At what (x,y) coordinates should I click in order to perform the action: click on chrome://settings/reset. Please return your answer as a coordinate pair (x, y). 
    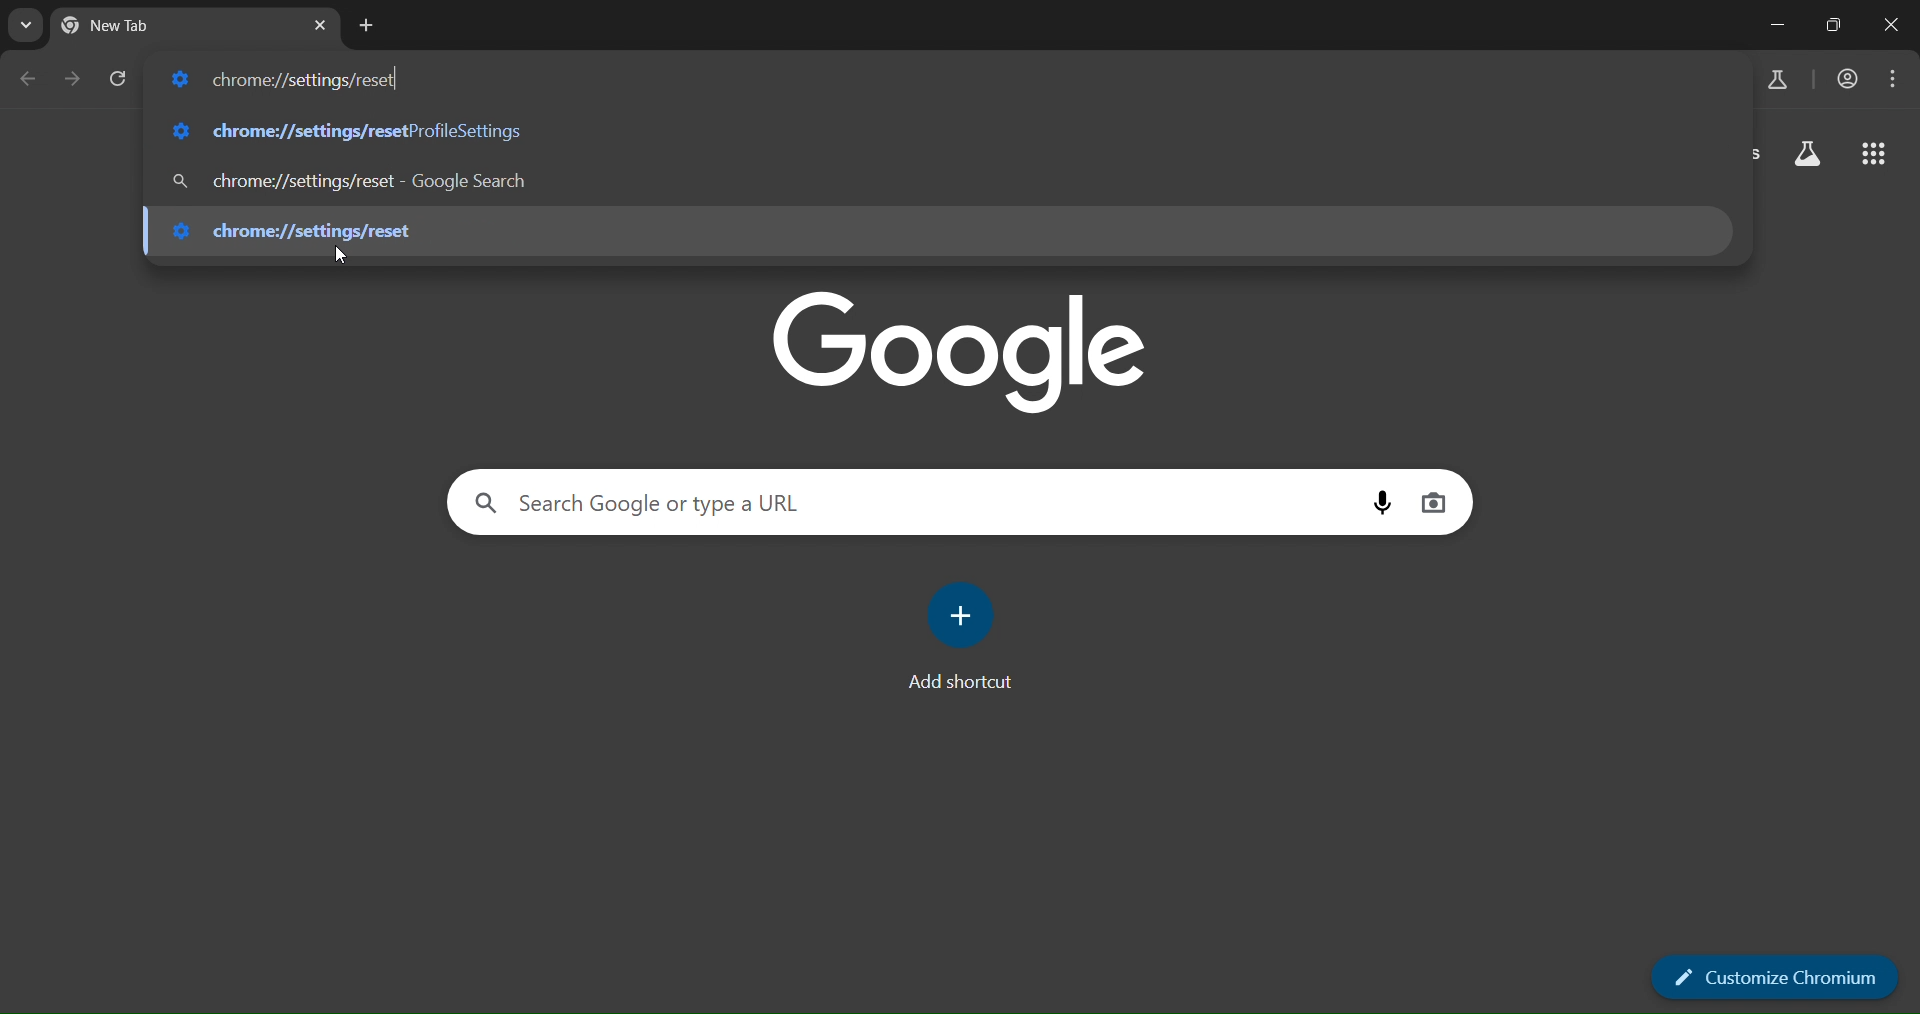
    Looking at the image, I should click on (313, 227).